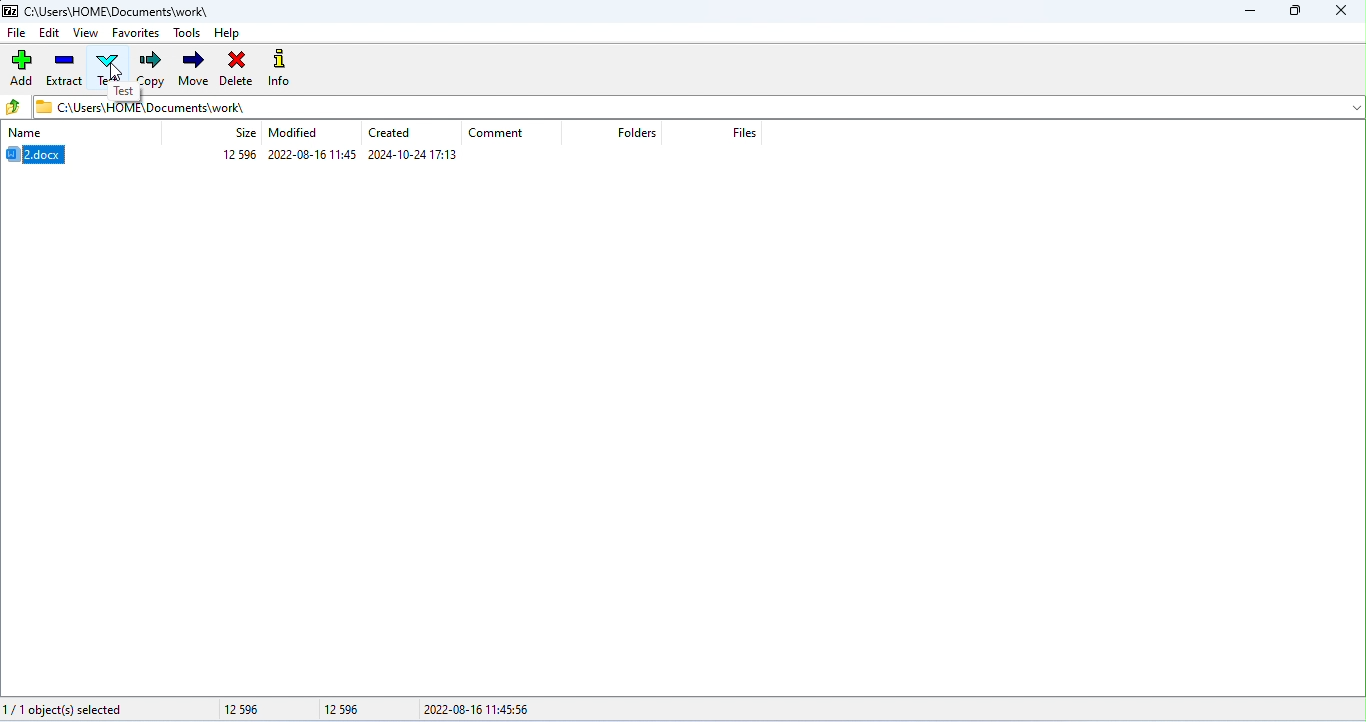 Image resolution: width=1366 pixels, height=722 pixels. Describe the element at coordinates (638, 134) in the screenshot. I see `folders` at that location.